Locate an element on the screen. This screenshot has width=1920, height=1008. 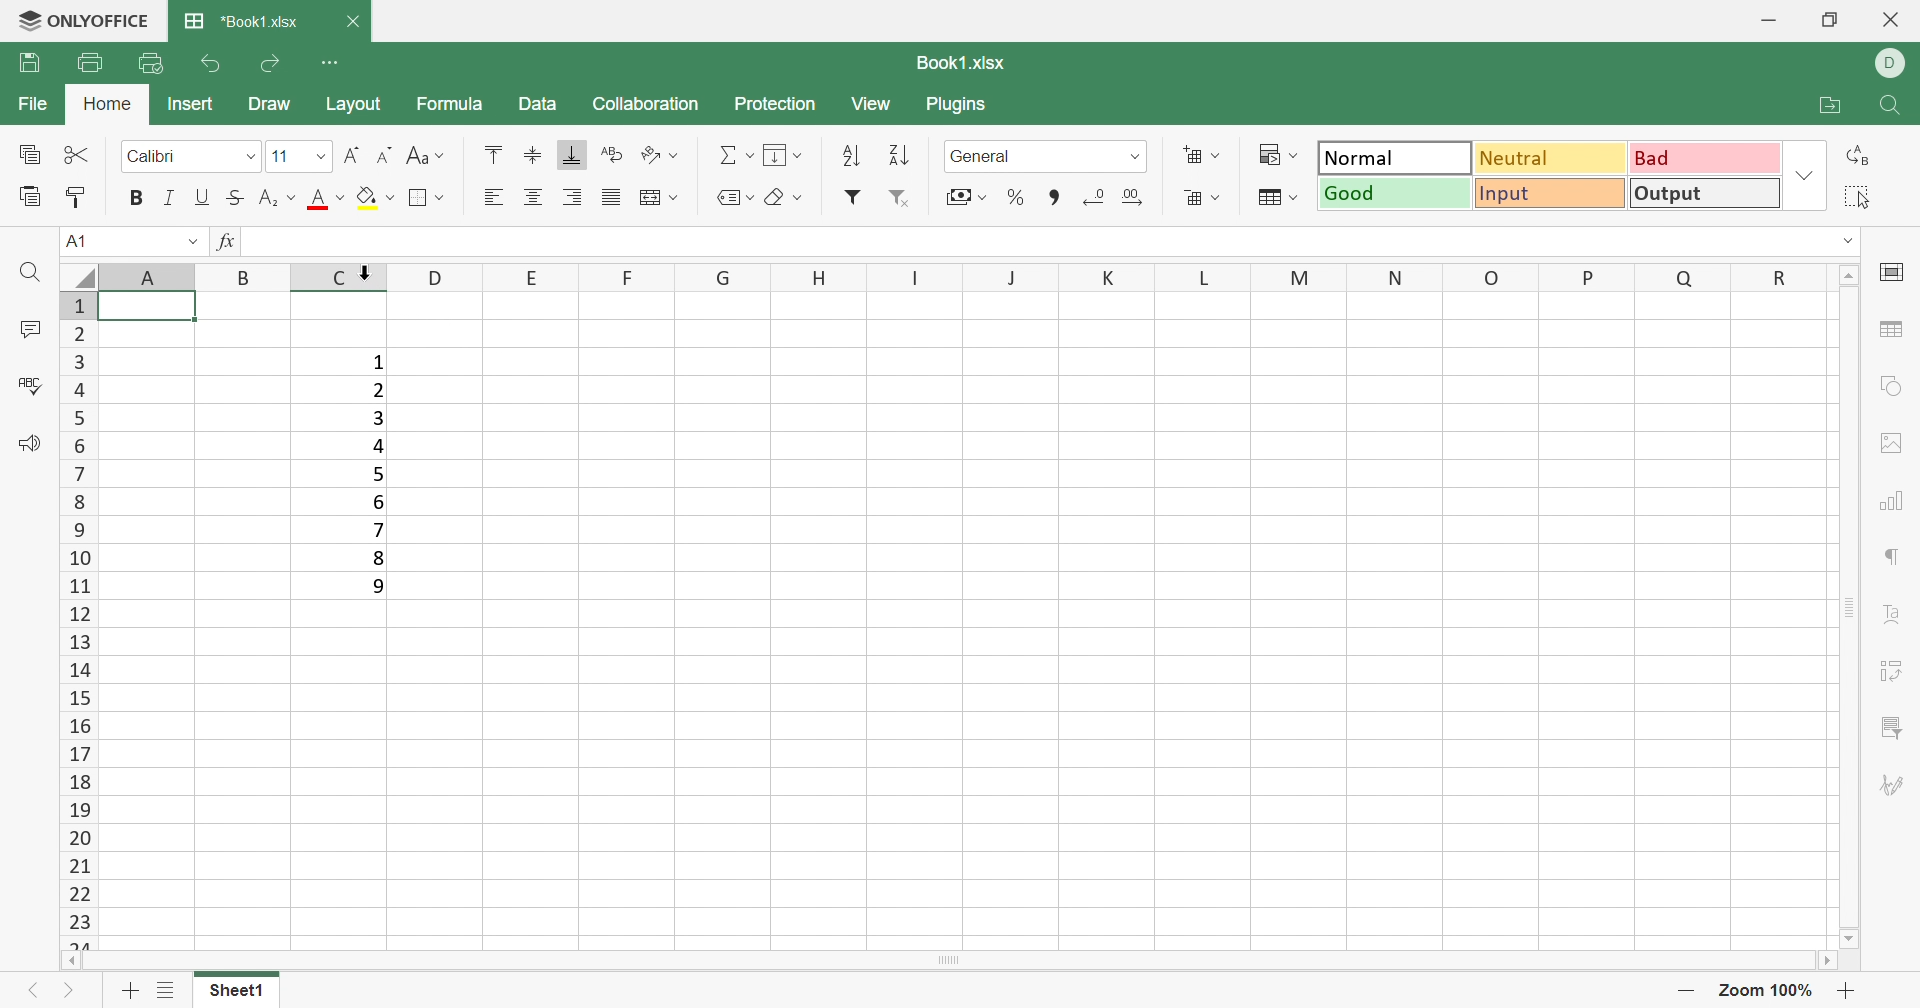
2 is located at coordinates (379, 392).